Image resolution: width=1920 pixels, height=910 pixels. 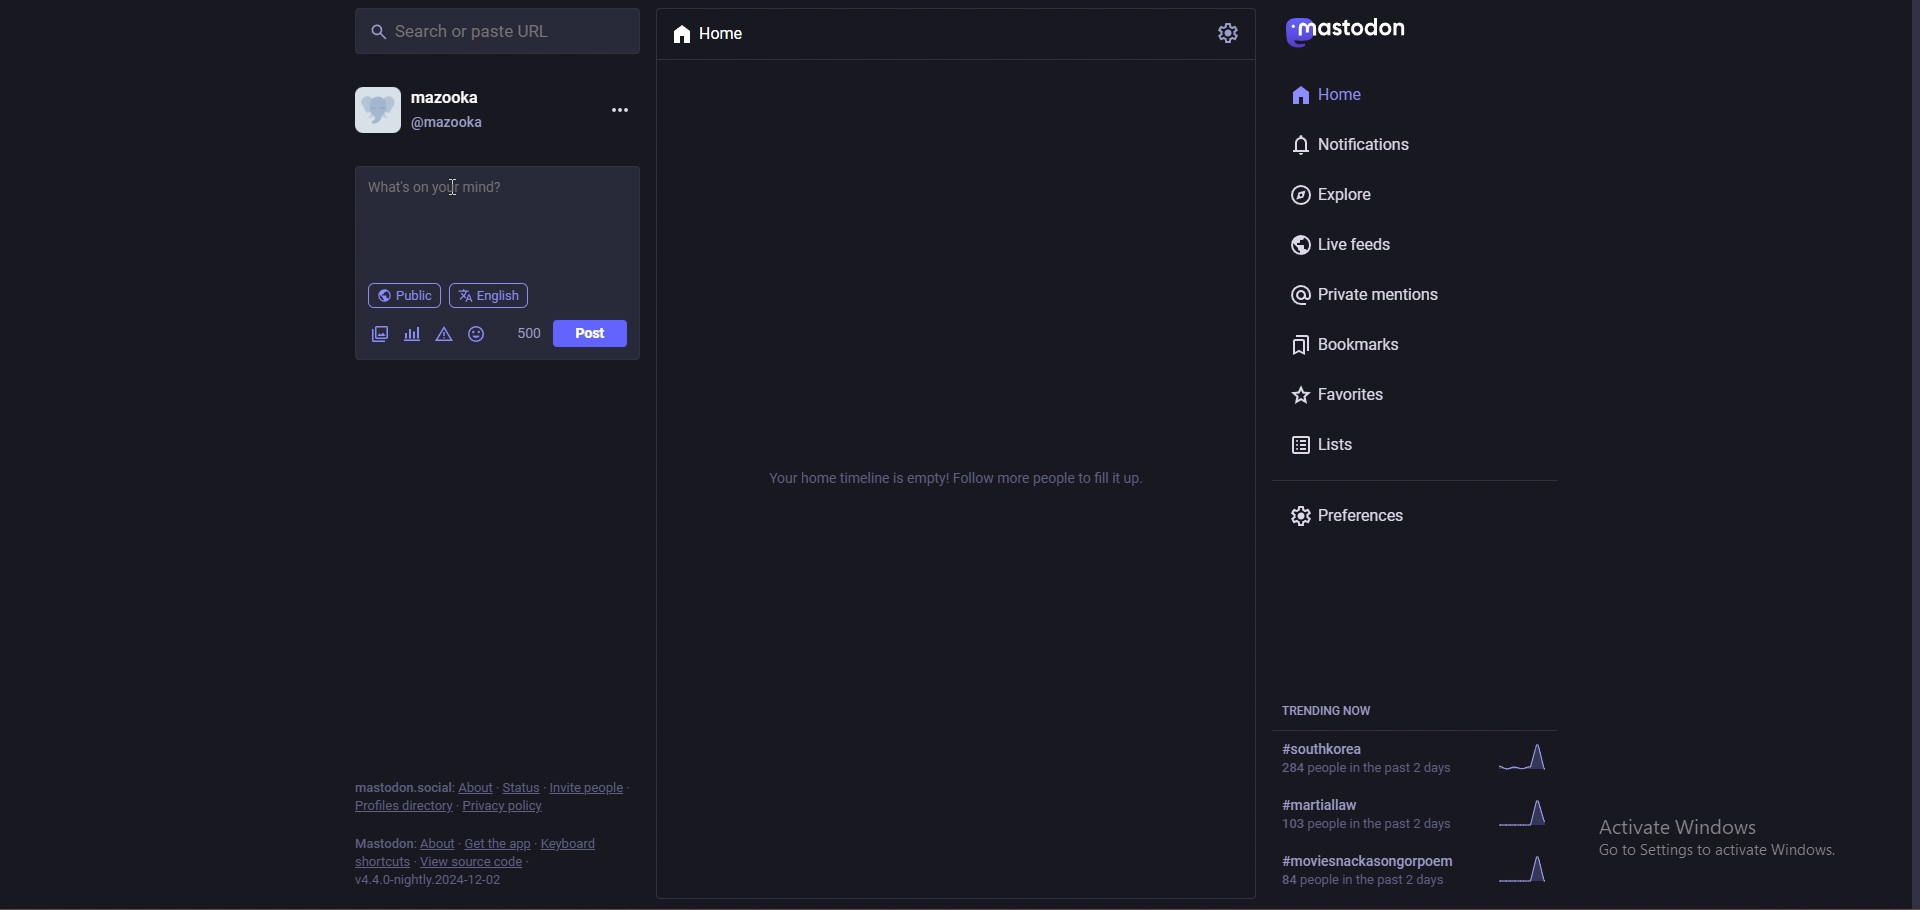 What do you see at coordinates (467, 125) in the screenshot?
I see `@mazooka` at bounding box center [467, 125].